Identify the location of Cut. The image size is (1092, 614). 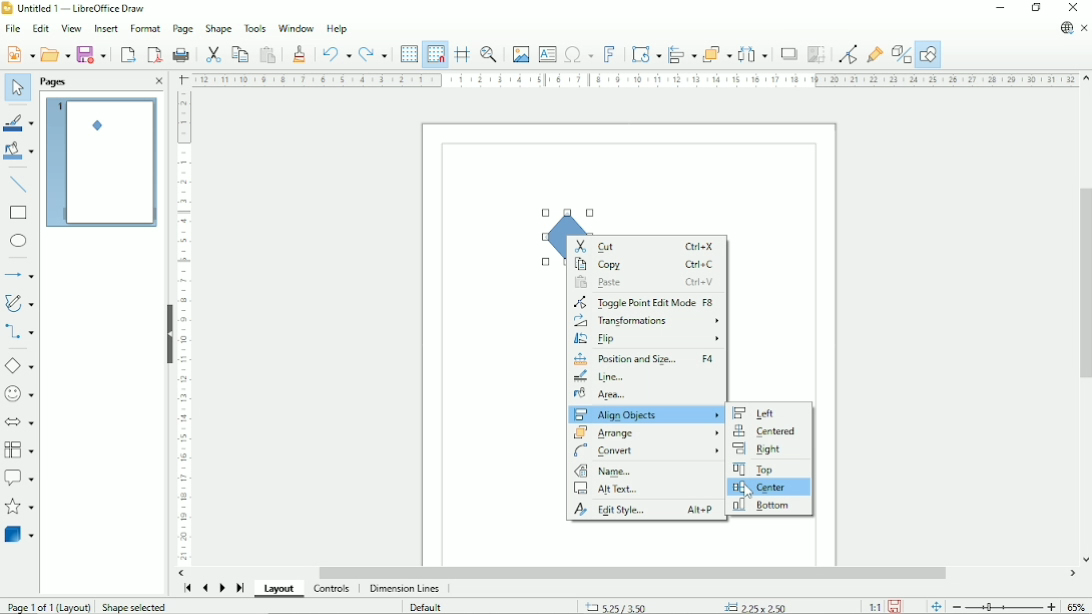
(213, 53).